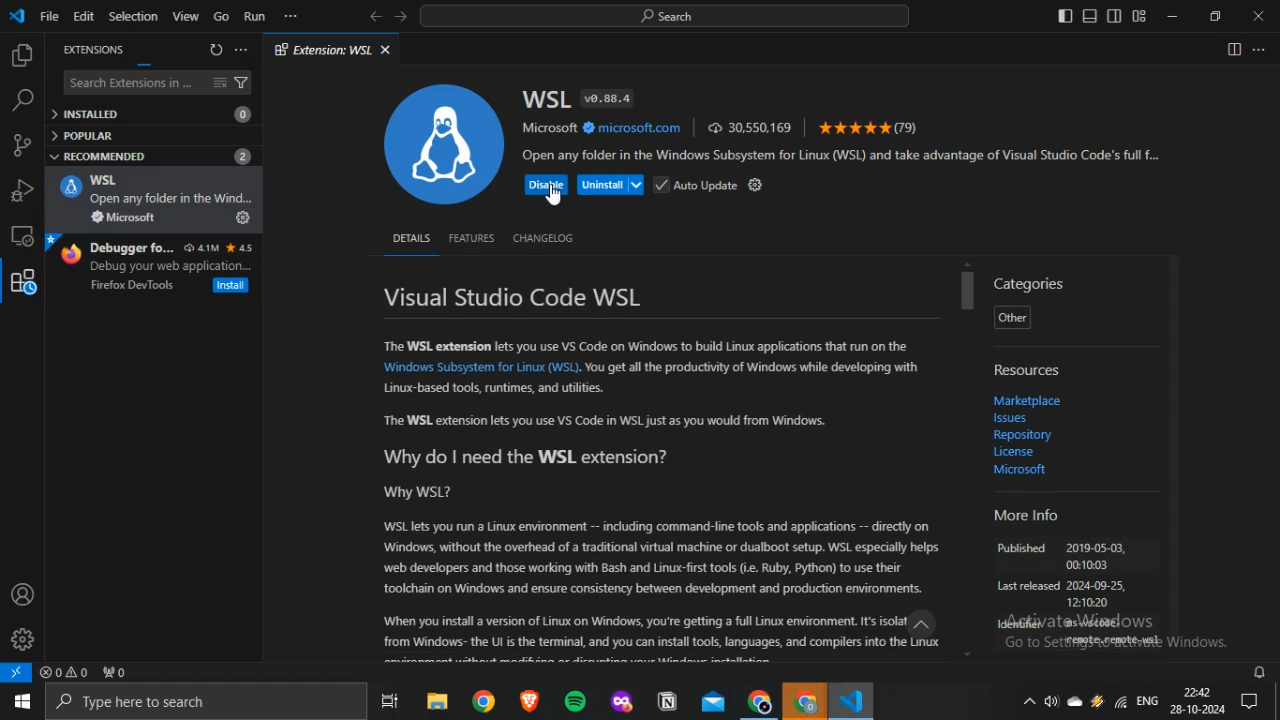 This screenshot has width=1280, height=720. I want to click on scrollbar, so click(968, 290).